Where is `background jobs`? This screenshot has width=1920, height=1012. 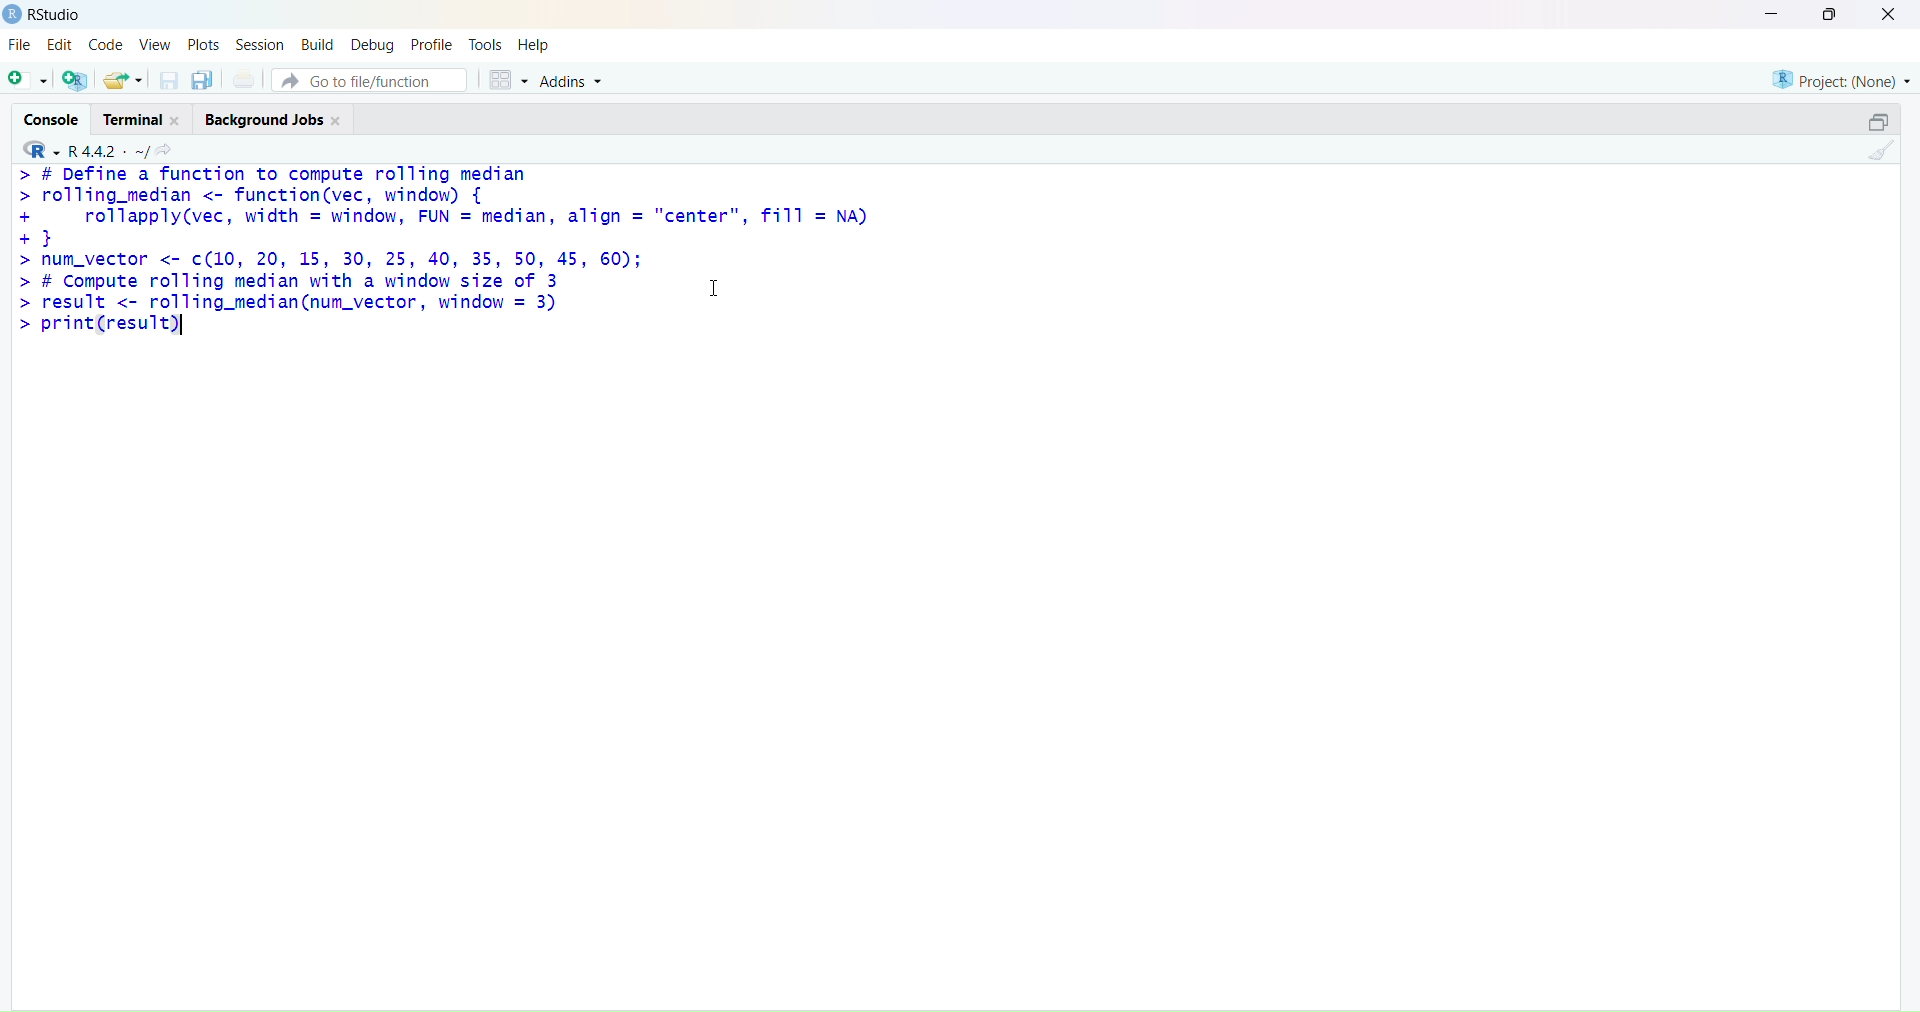
background jobs is located at coordinates (264, 122).